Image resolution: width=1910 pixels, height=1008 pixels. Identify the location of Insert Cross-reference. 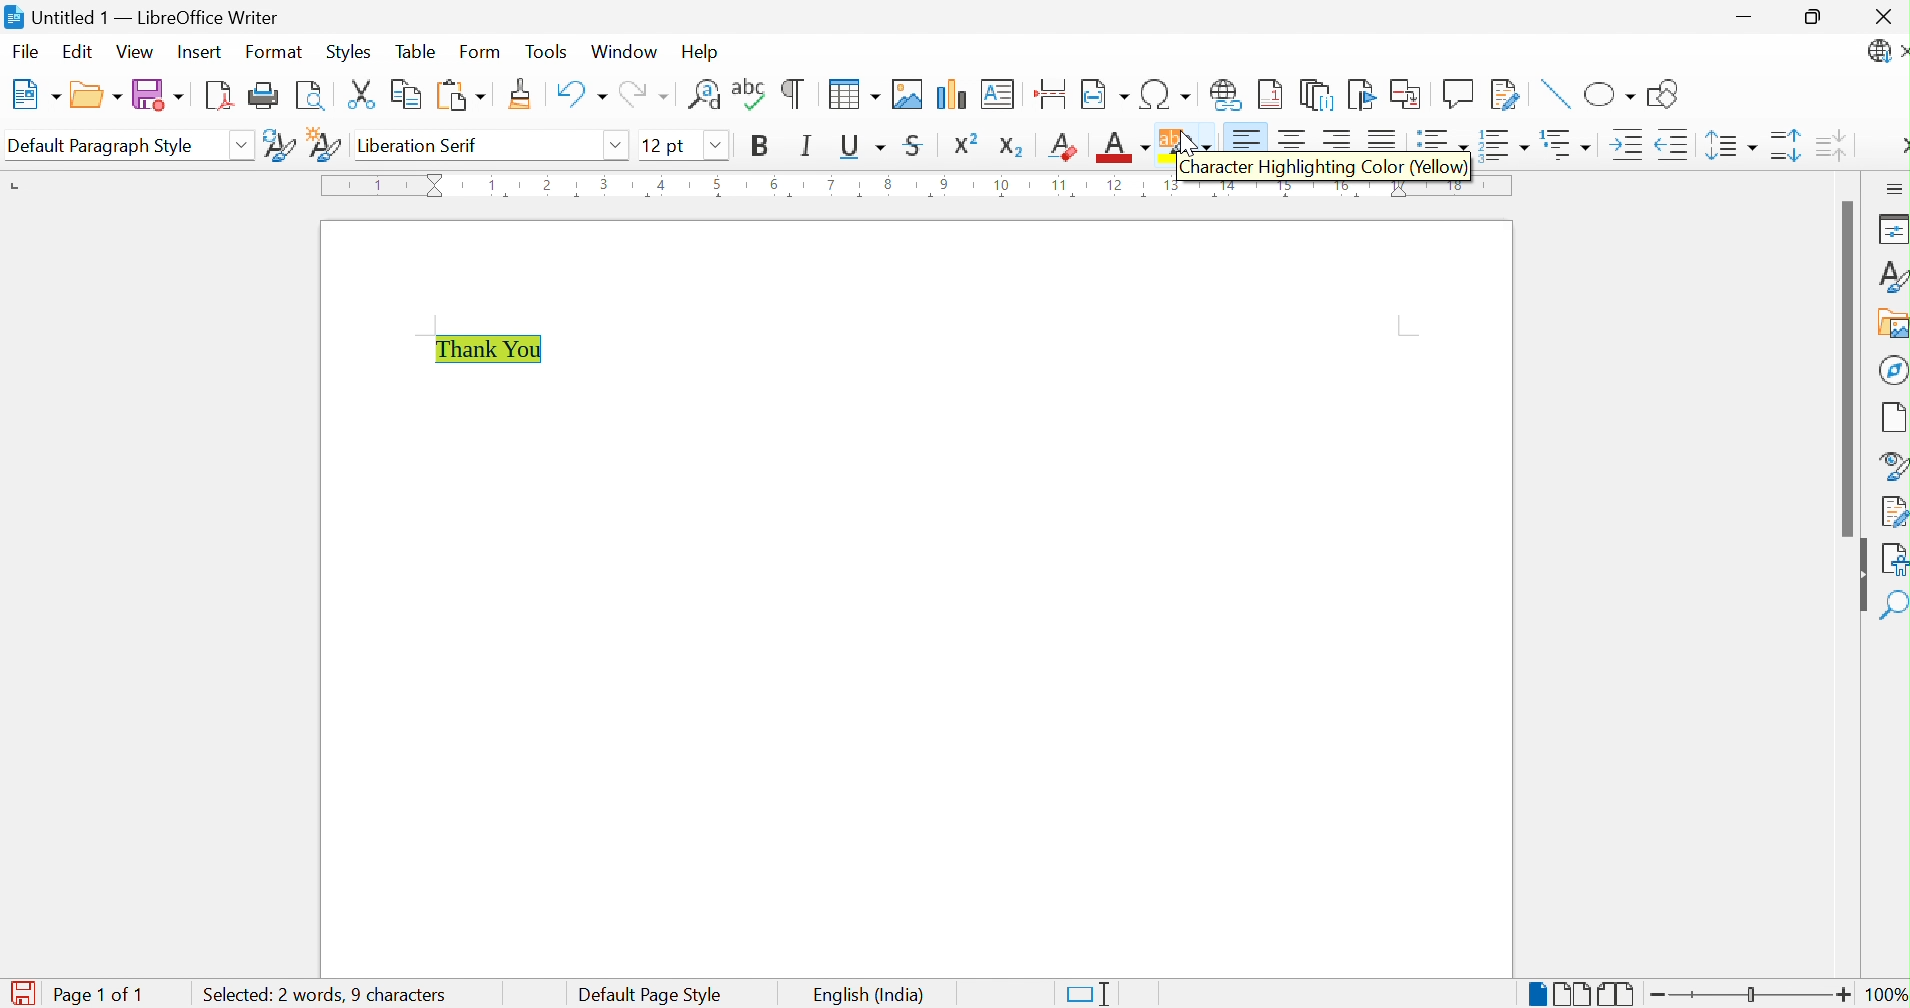
(1409, 94).